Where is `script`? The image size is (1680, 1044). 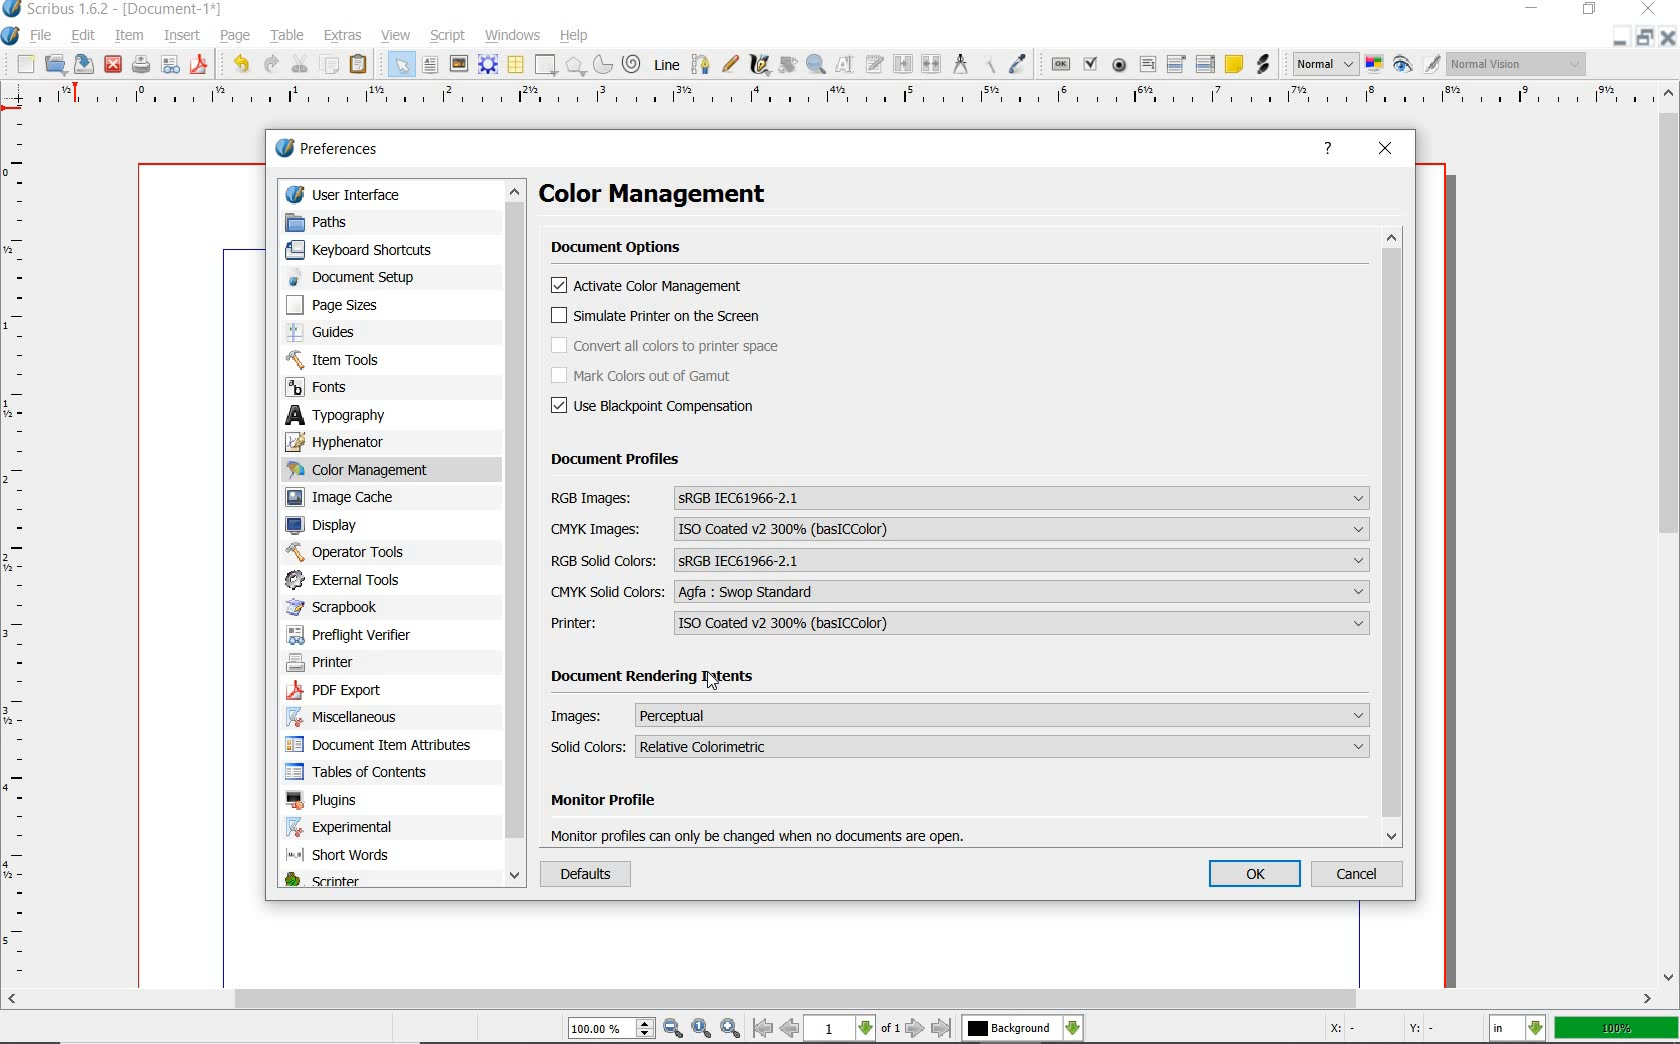
script is located at coordinates (449, 36).